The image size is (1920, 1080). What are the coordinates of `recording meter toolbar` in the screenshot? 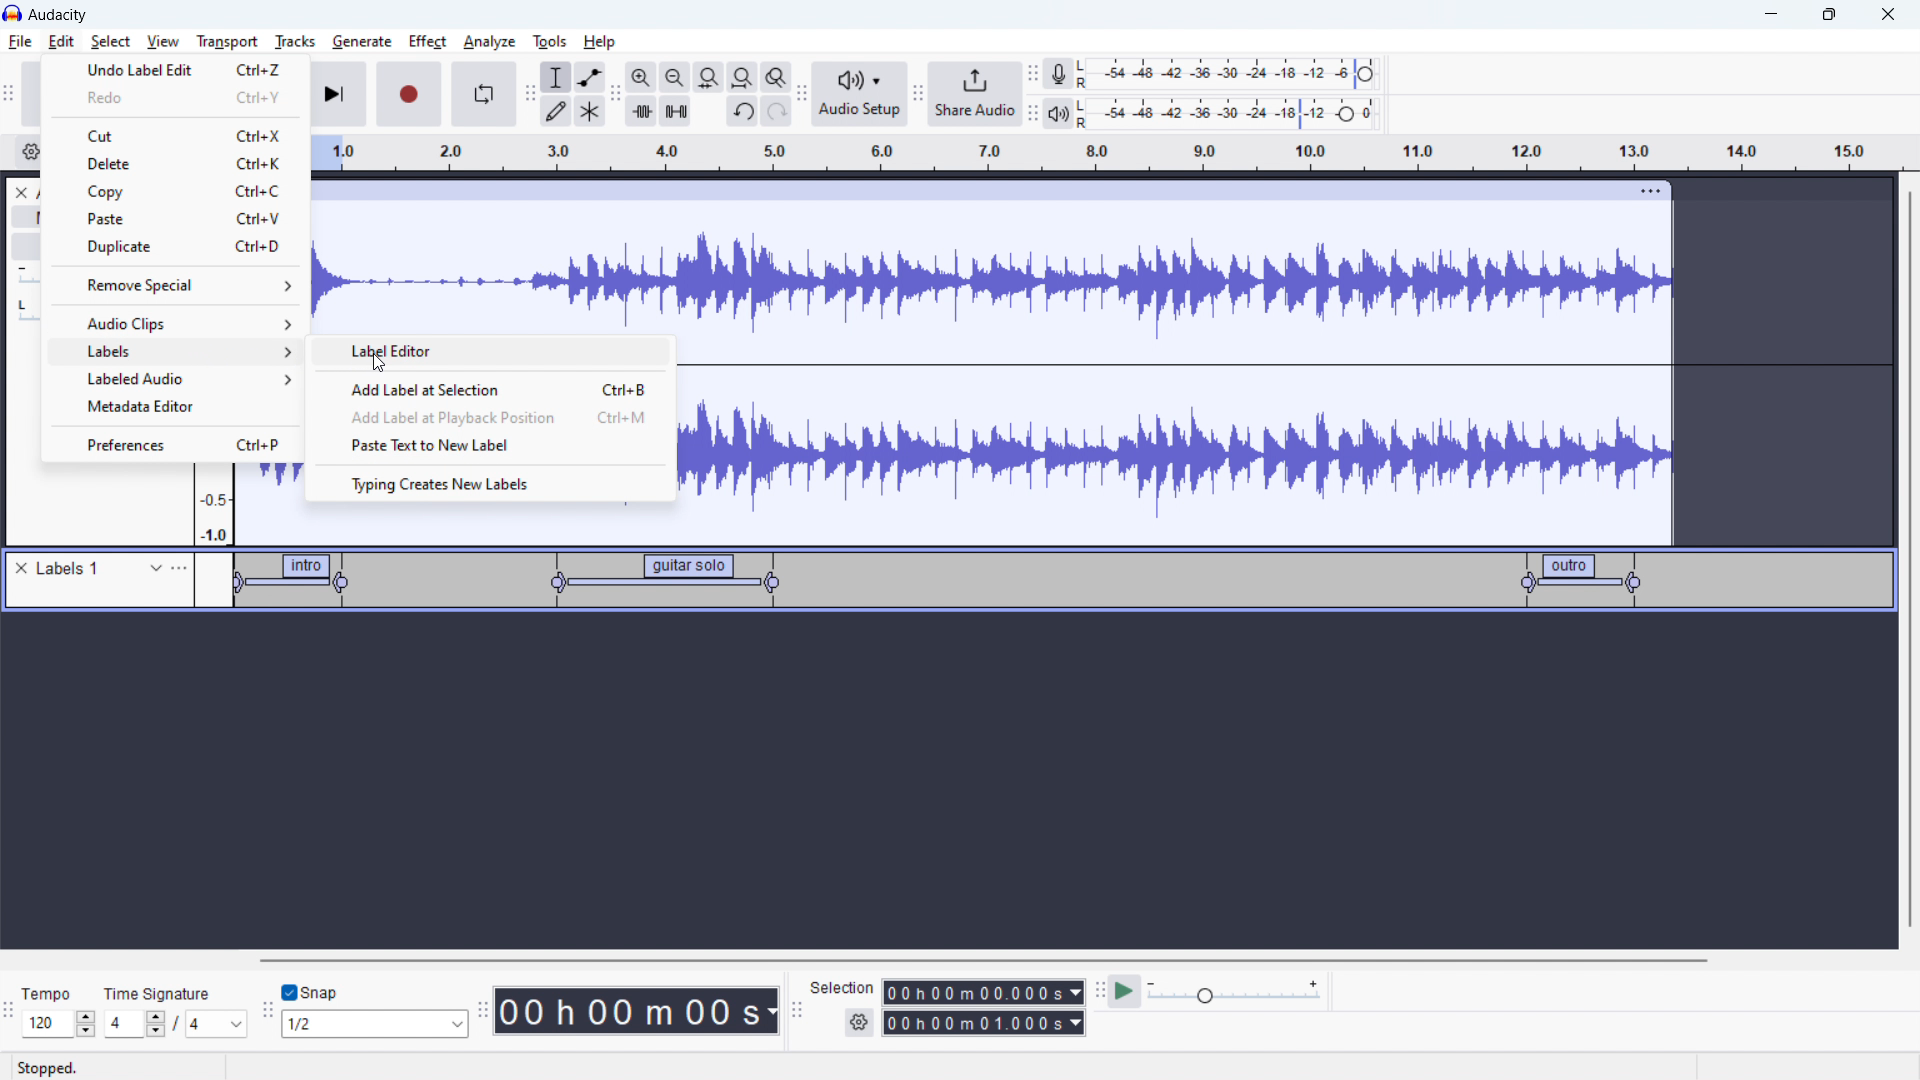 It's located at (1033, 76).